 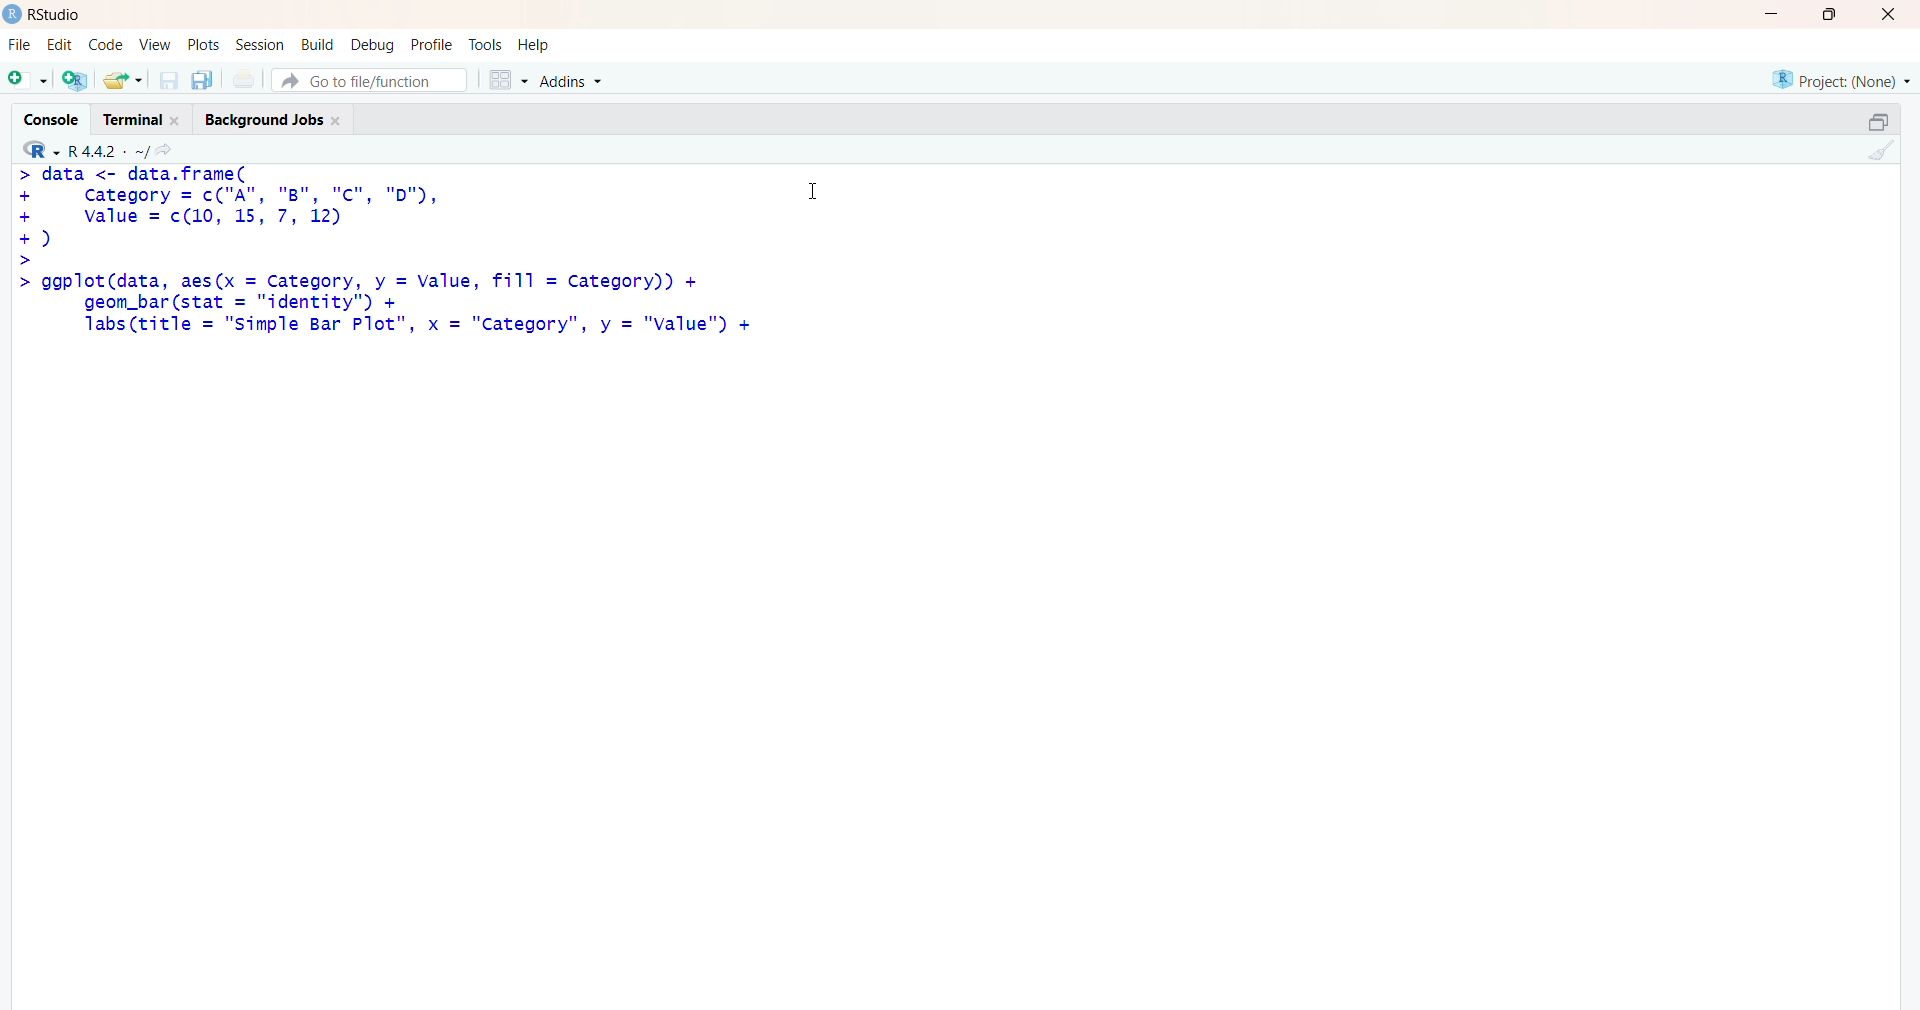 I want to click on edit, so click(x=60, y=45).